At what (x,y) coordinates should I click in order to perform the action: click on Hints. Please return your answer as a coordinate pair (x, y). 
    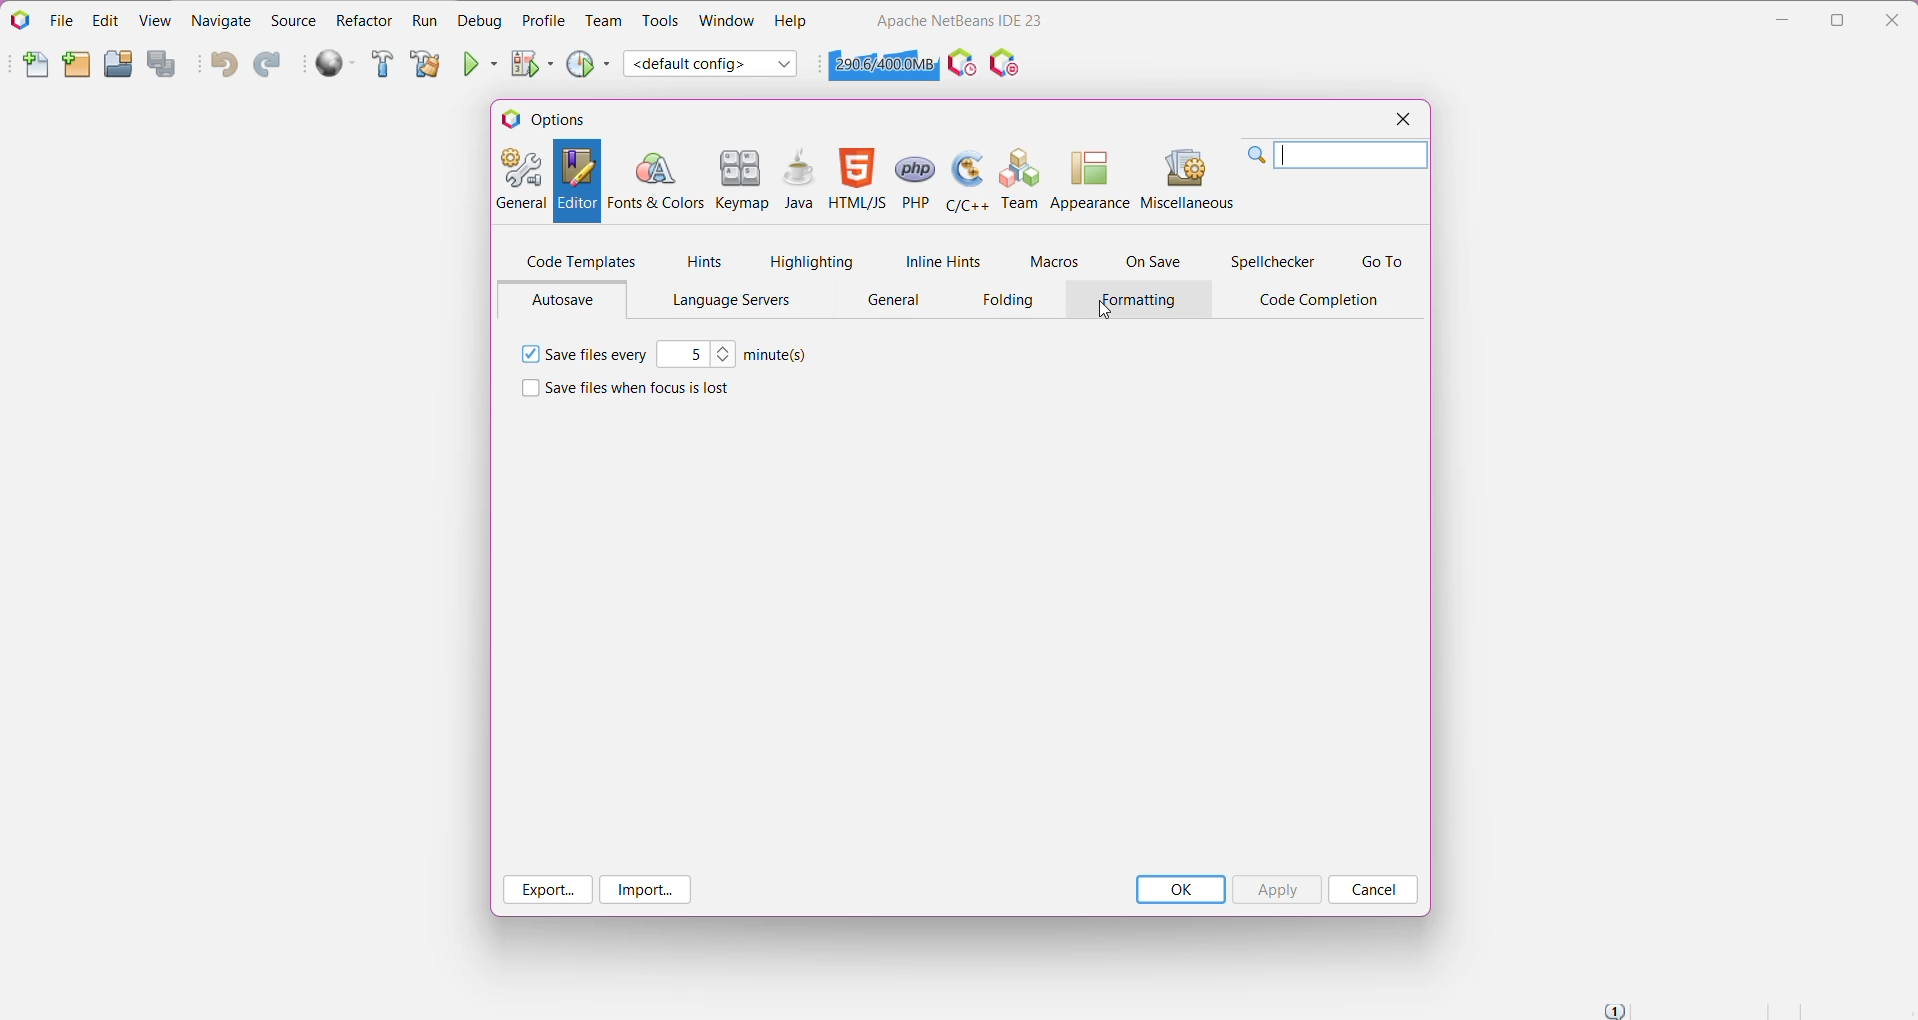
    Looking at the image, I should click on (705, 262).